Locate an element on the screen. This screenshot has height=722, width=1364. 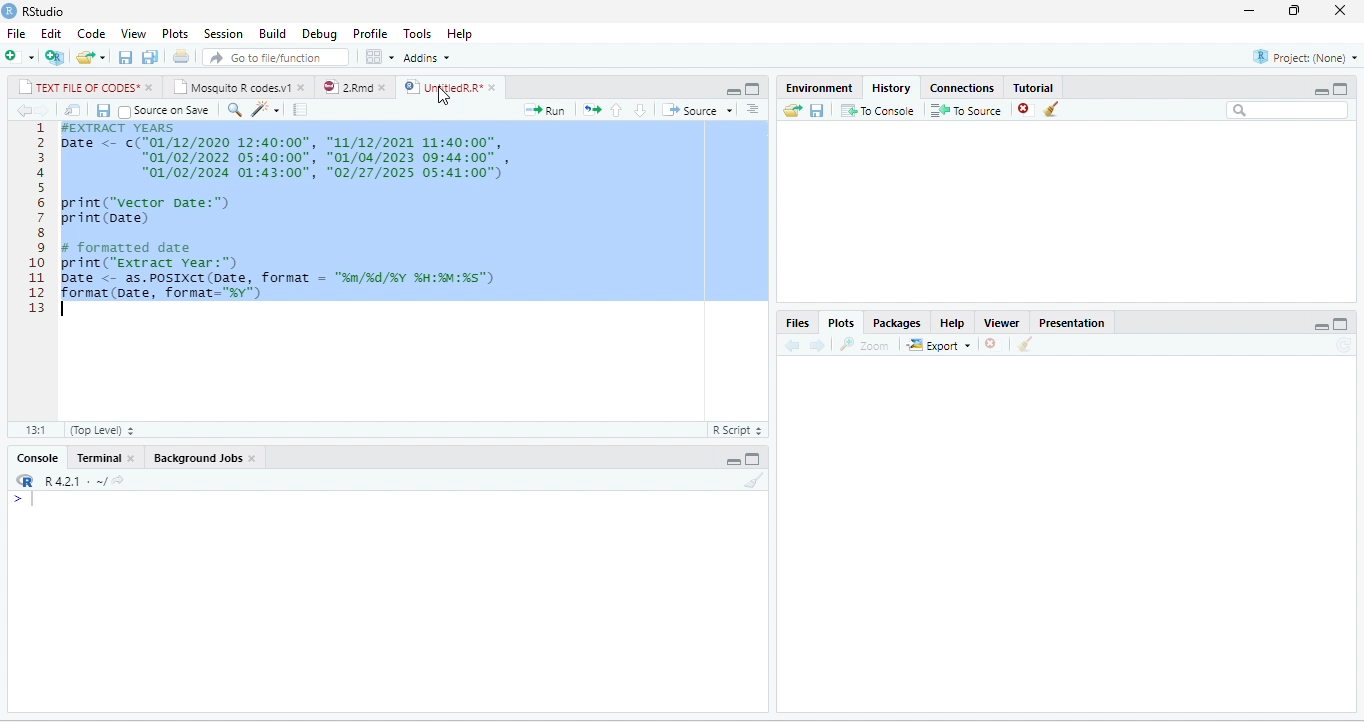
down is located at coordinates (640, 110).